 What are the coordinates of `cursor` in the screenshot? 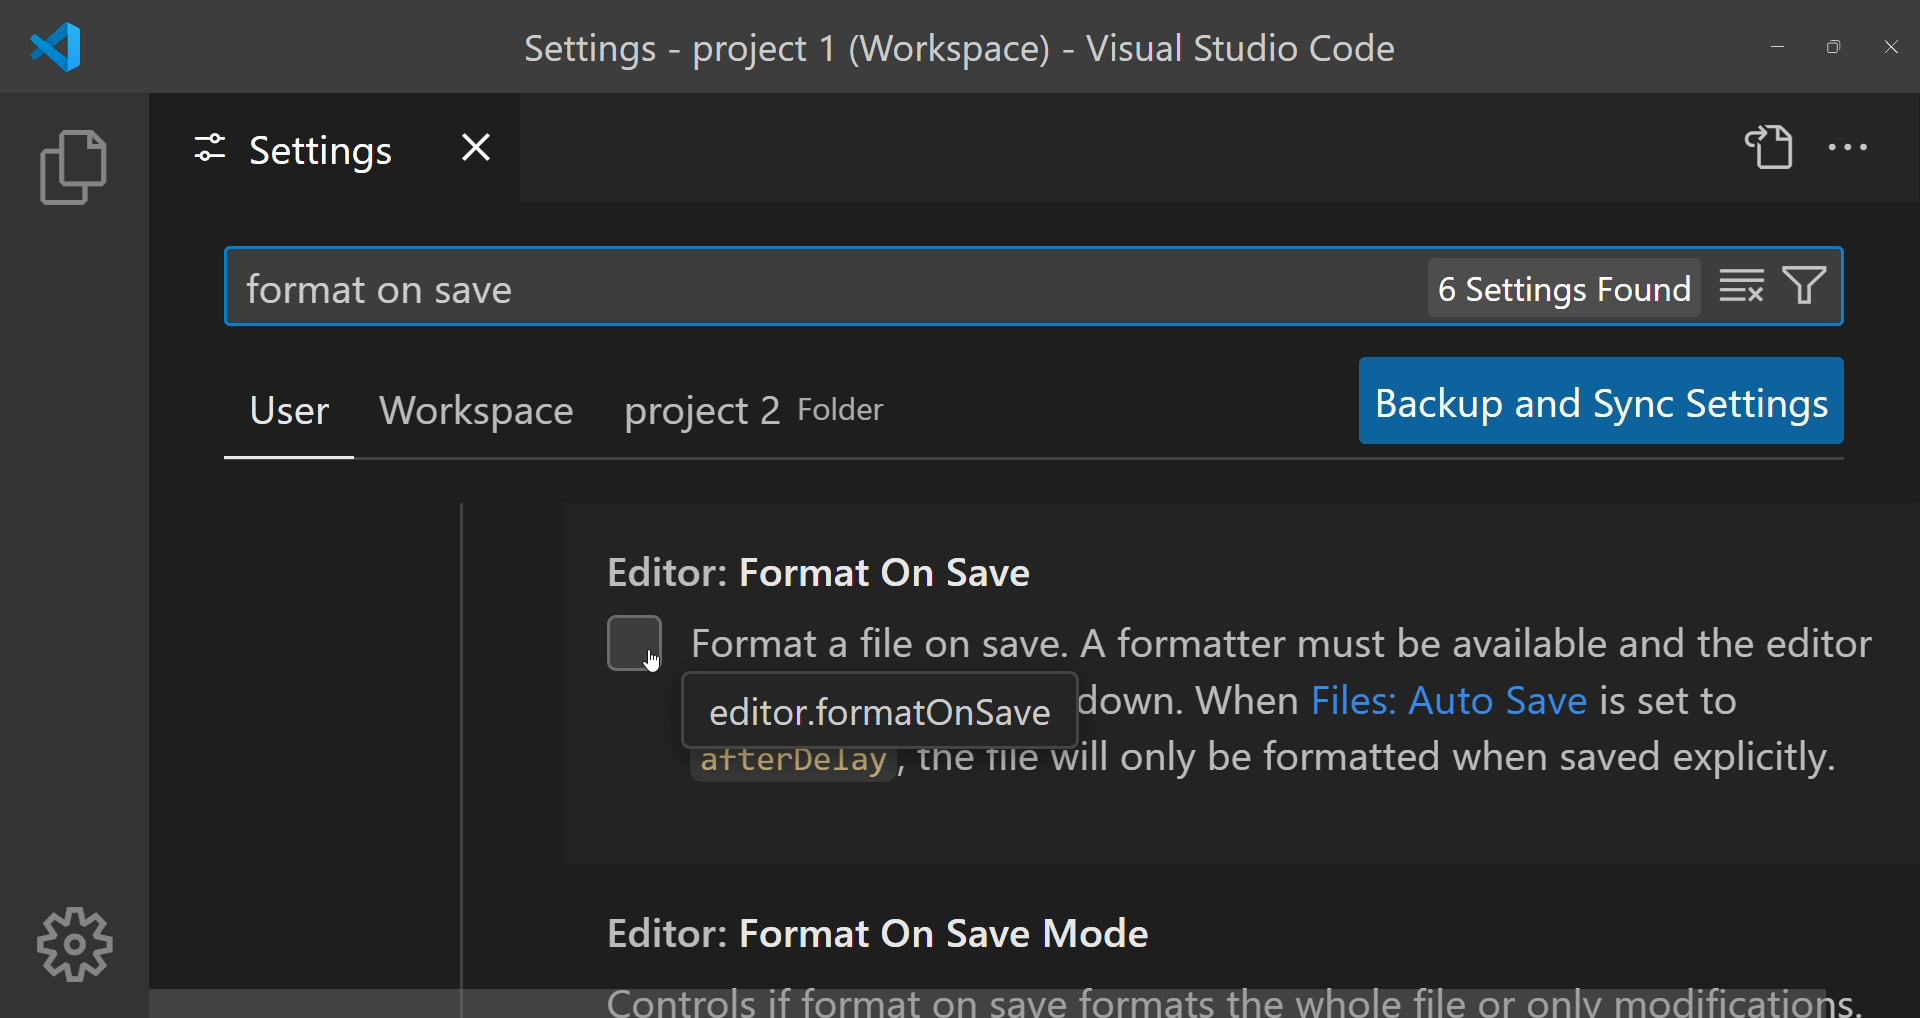 It's located at (636, 669).